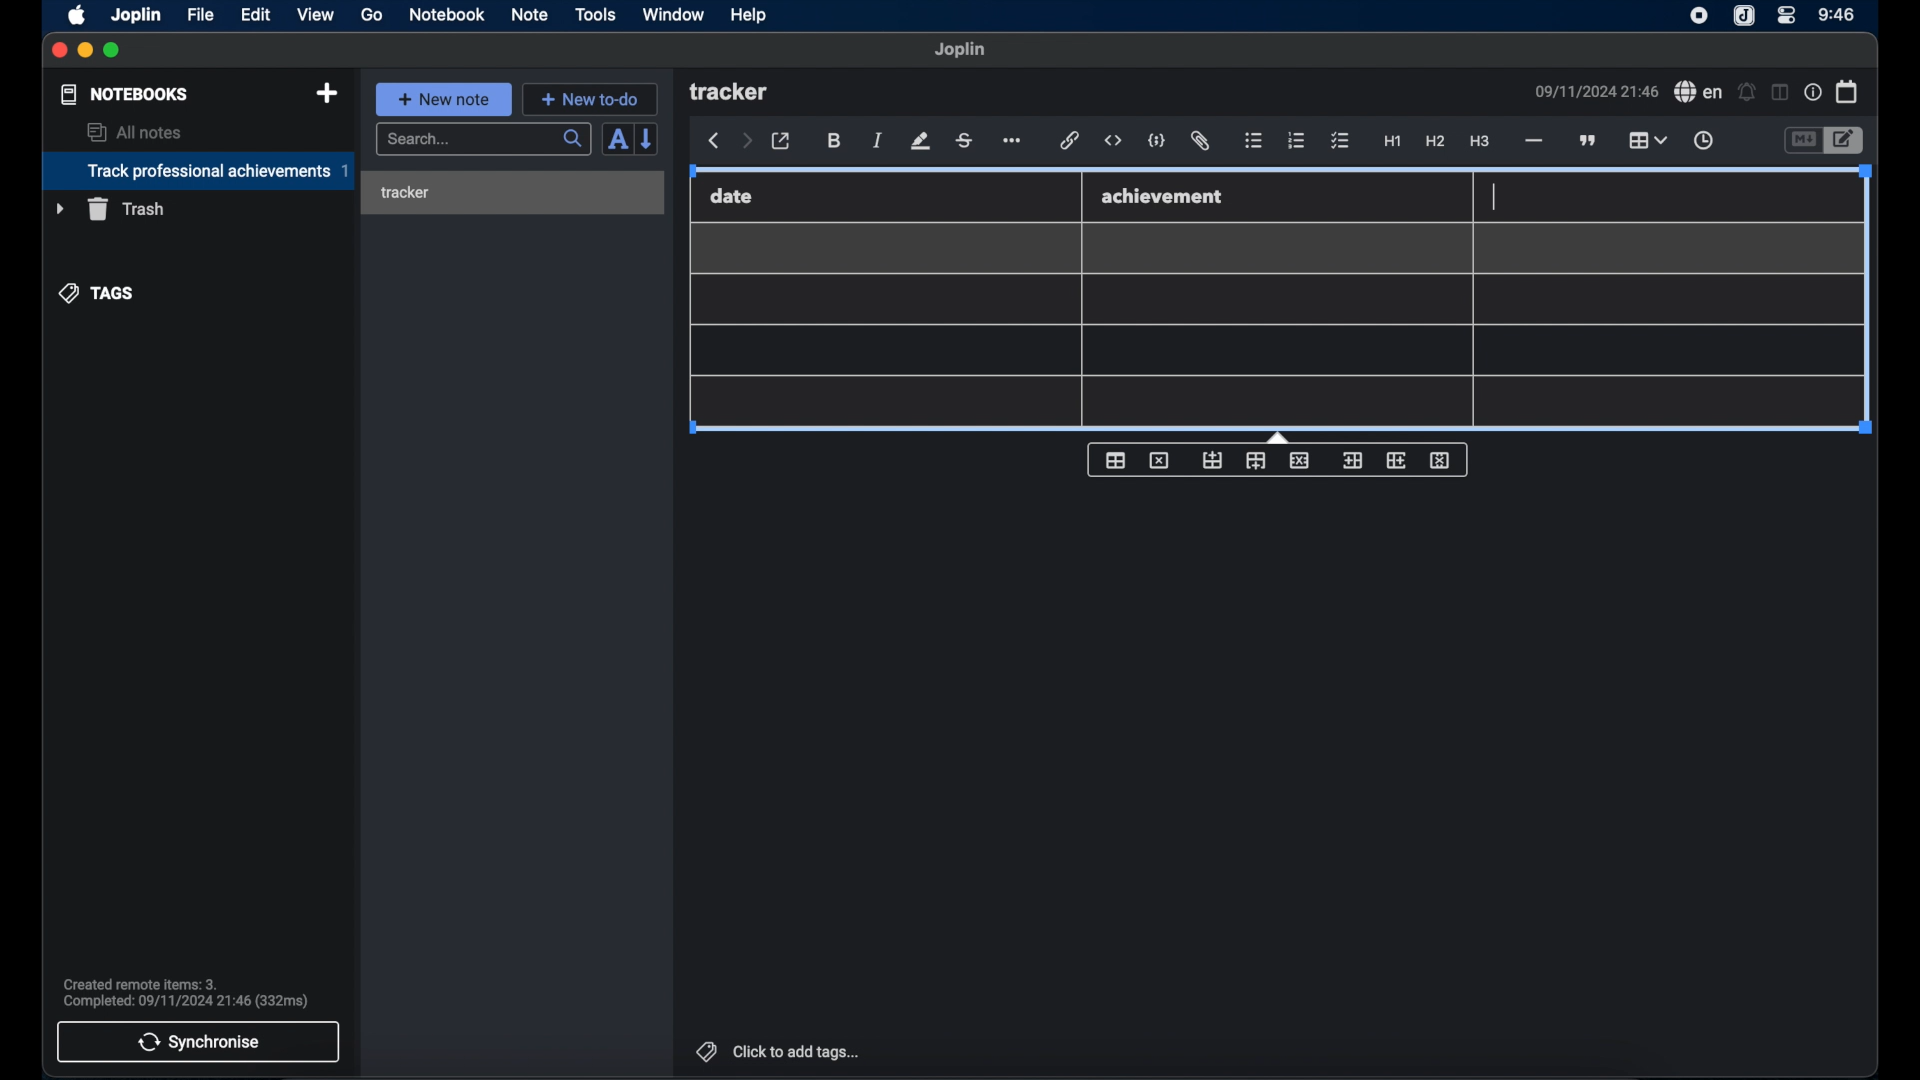 This screenshot has width=1920, height=1080. I want to click on sync notification, so click(185, 993).